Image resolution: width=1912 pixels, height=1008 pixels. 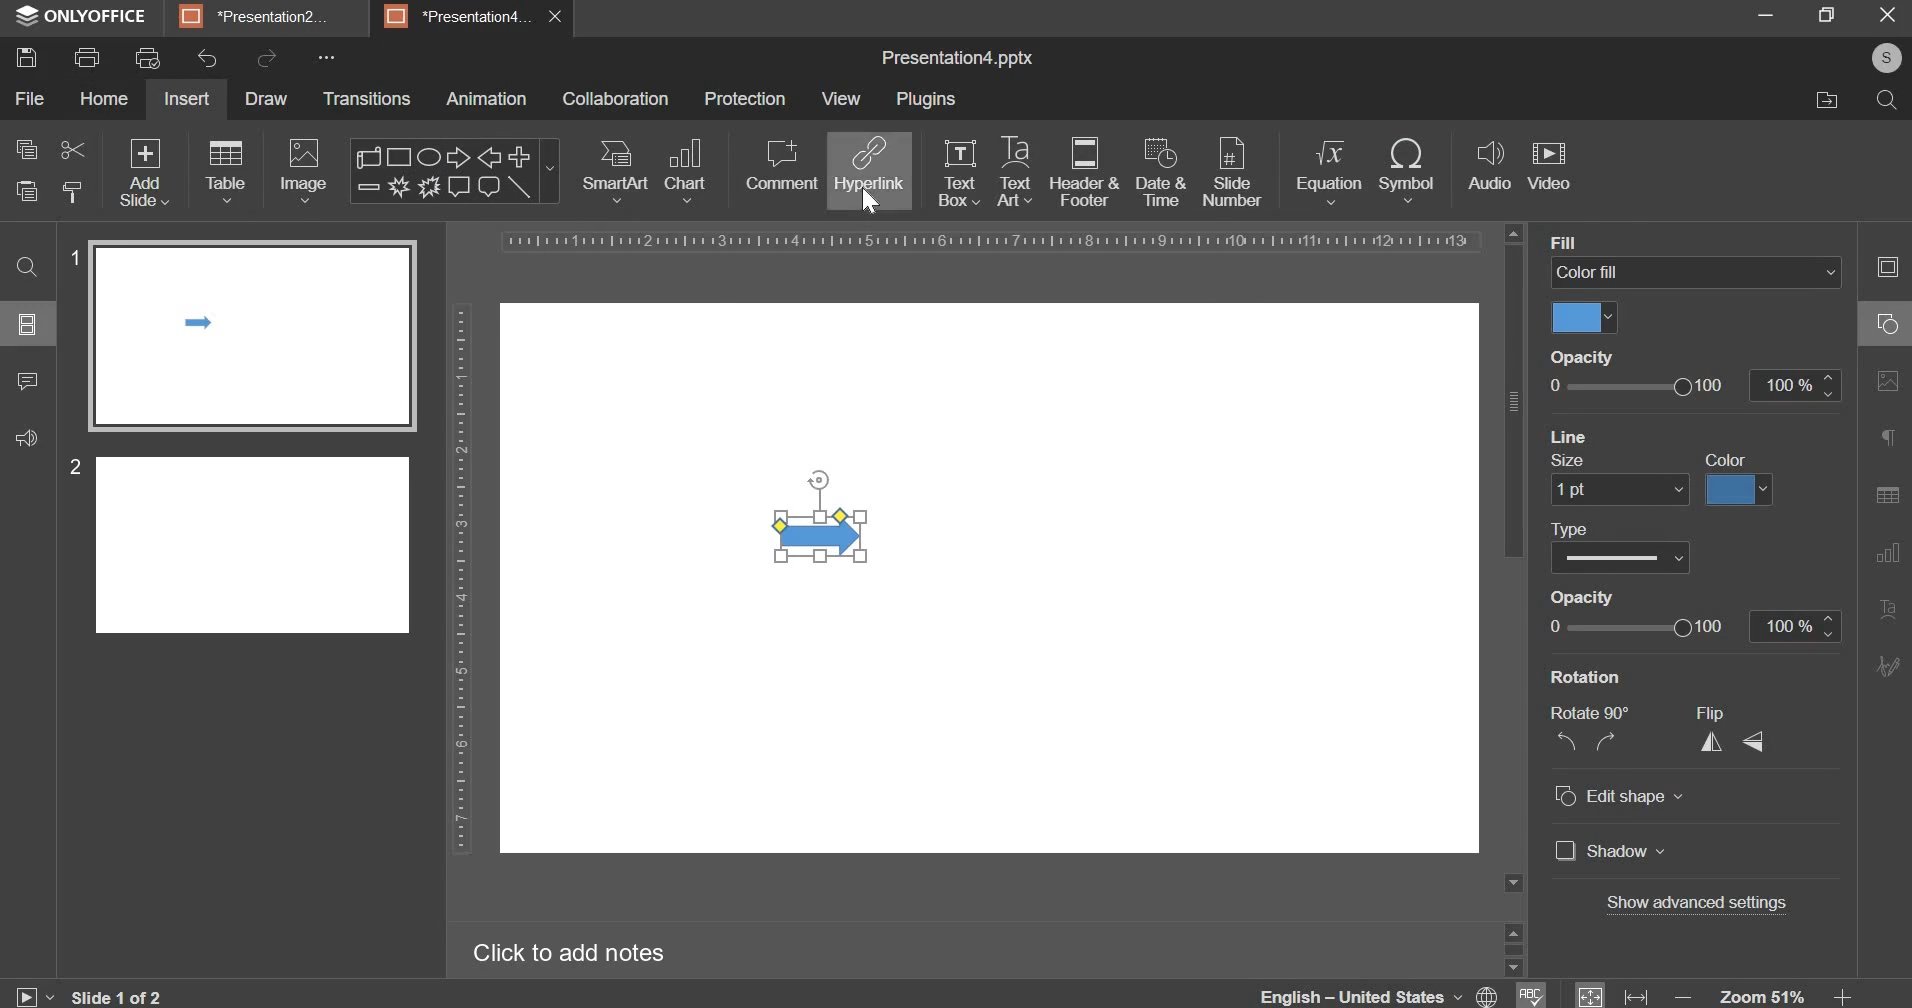 I want to click on Click to add notes, so click(x=572, y=955).